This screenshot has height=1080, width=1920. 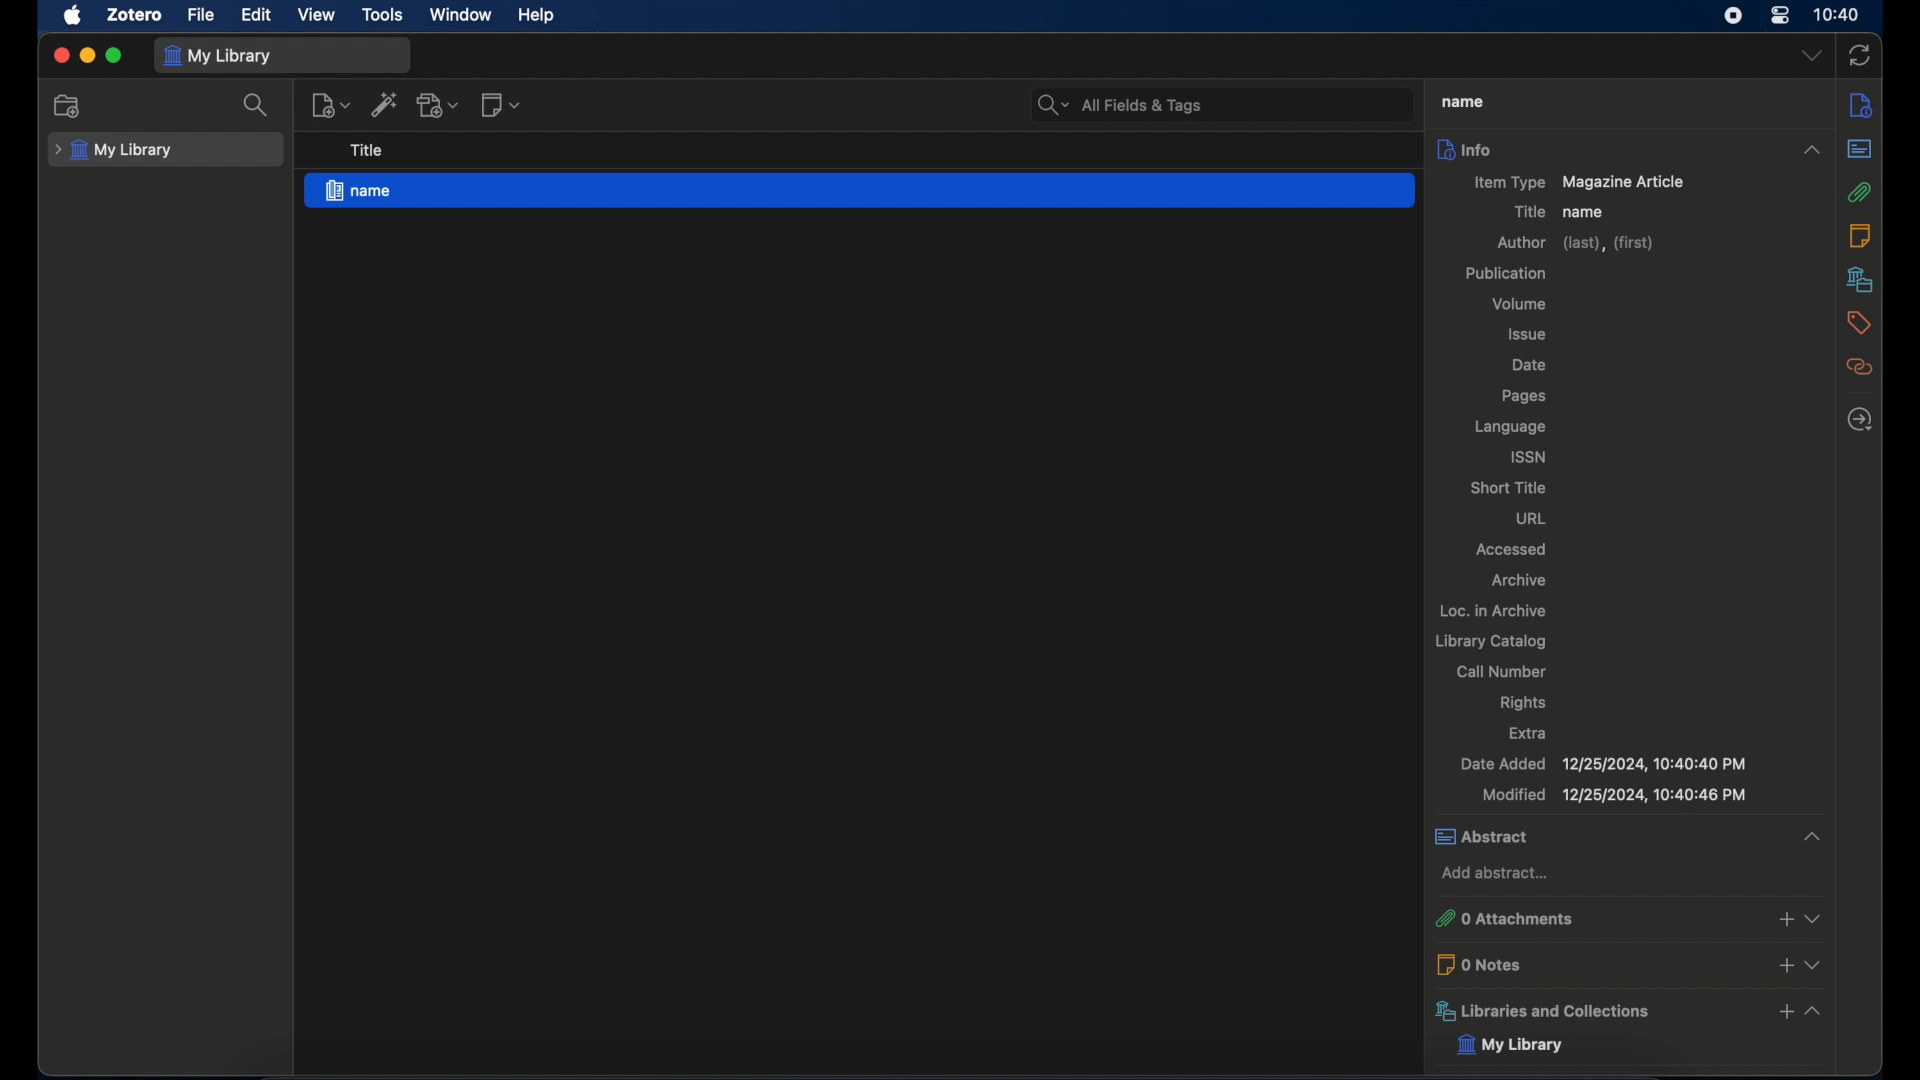 What do you see at coordinates (1628, 148) in the screenshot?
I see `info` at bounding box center [1628, 148].